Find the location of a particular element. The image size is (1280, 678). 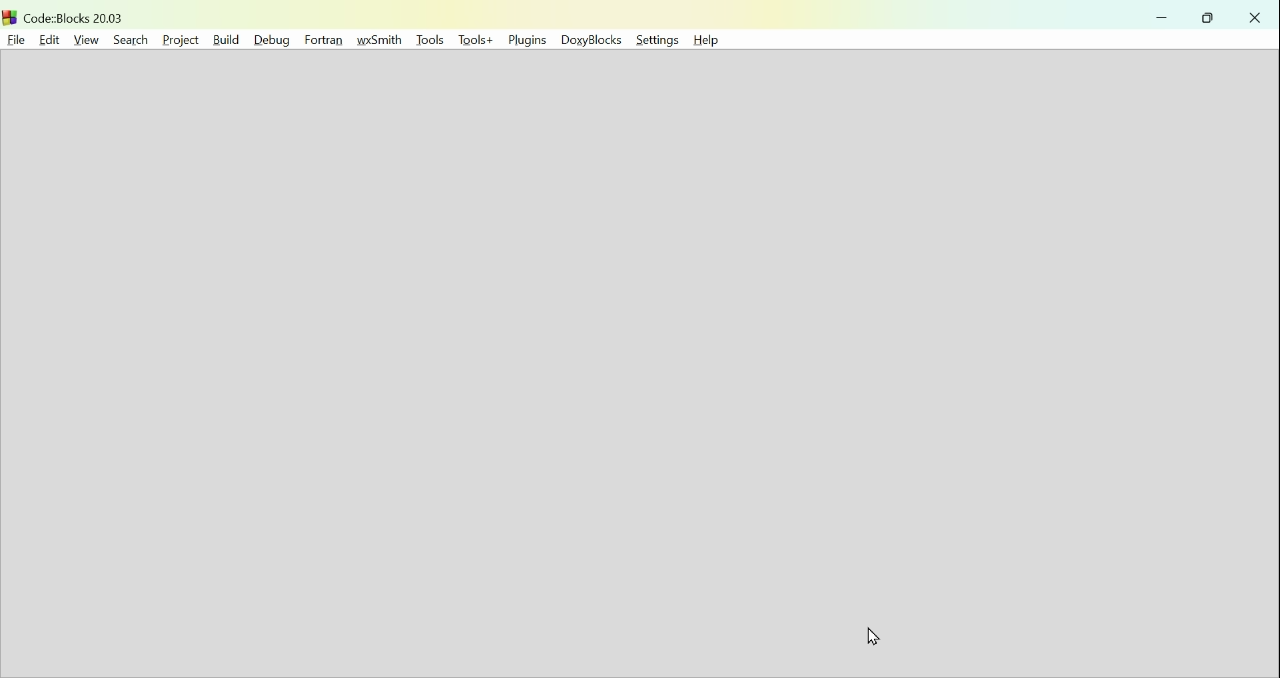

Cursor is located at coordinates (870, 639).